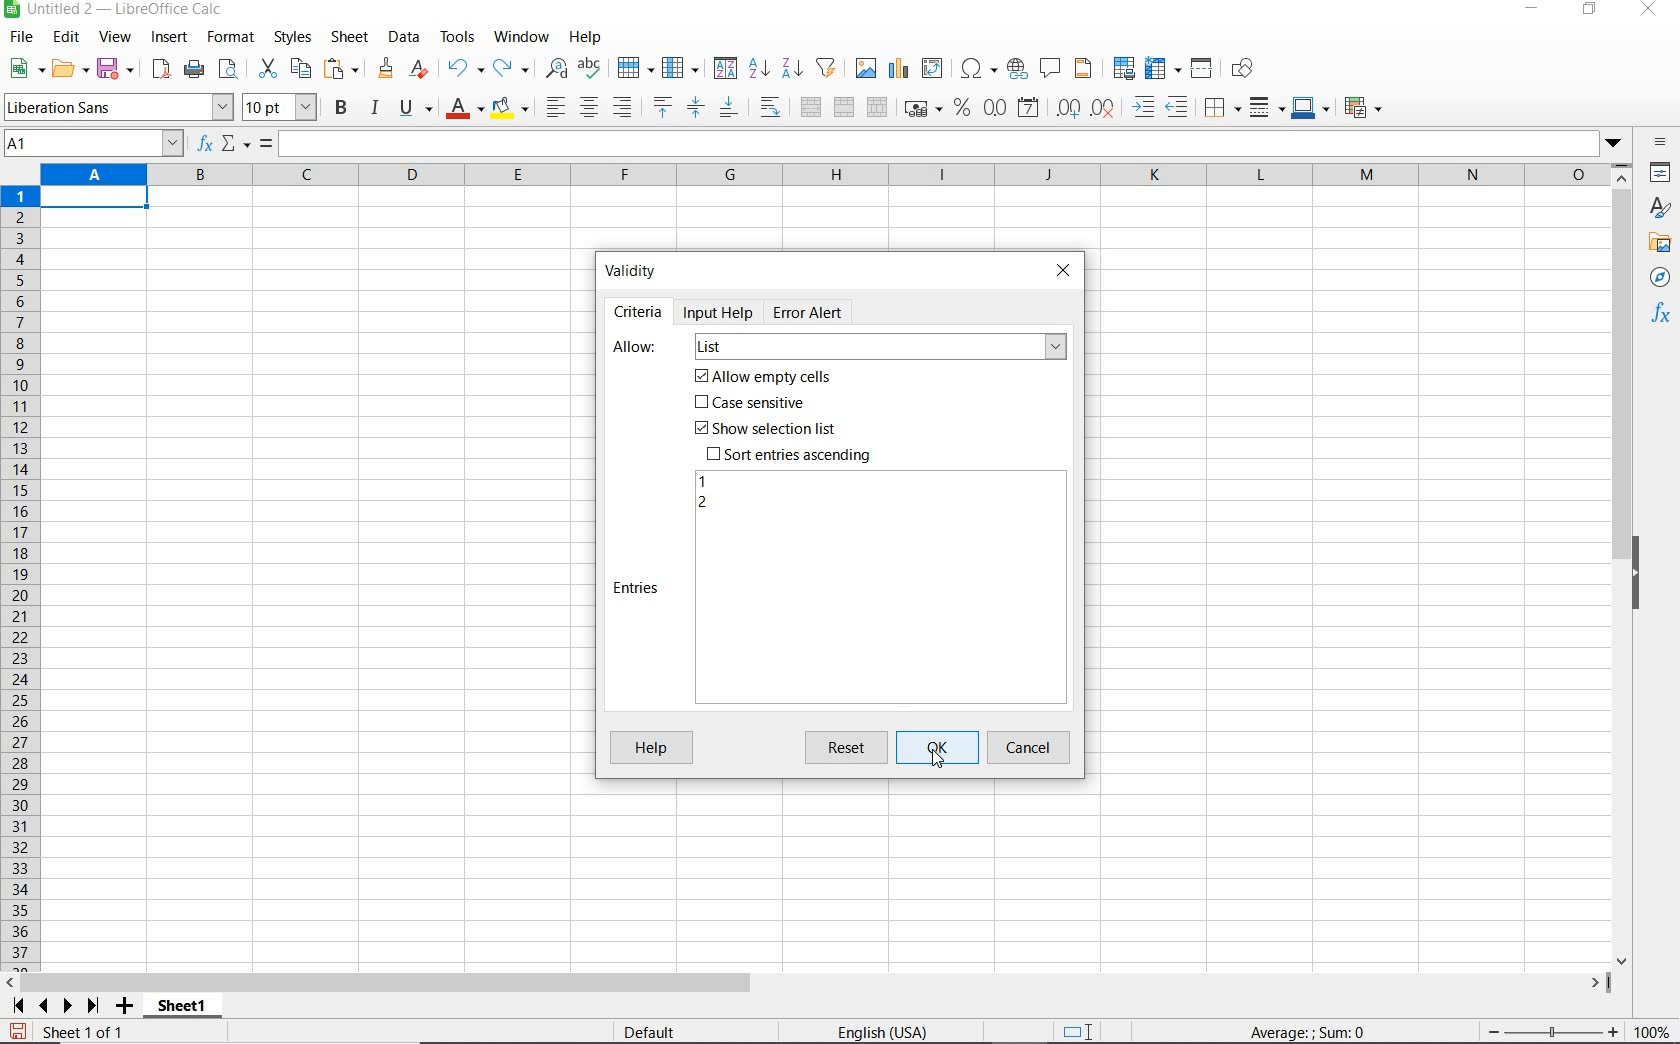 The width and height of the screenshot is (1680, 1044). Describe the element at coordinates (291, 38) in the screenshot. I see `styles` at that location.